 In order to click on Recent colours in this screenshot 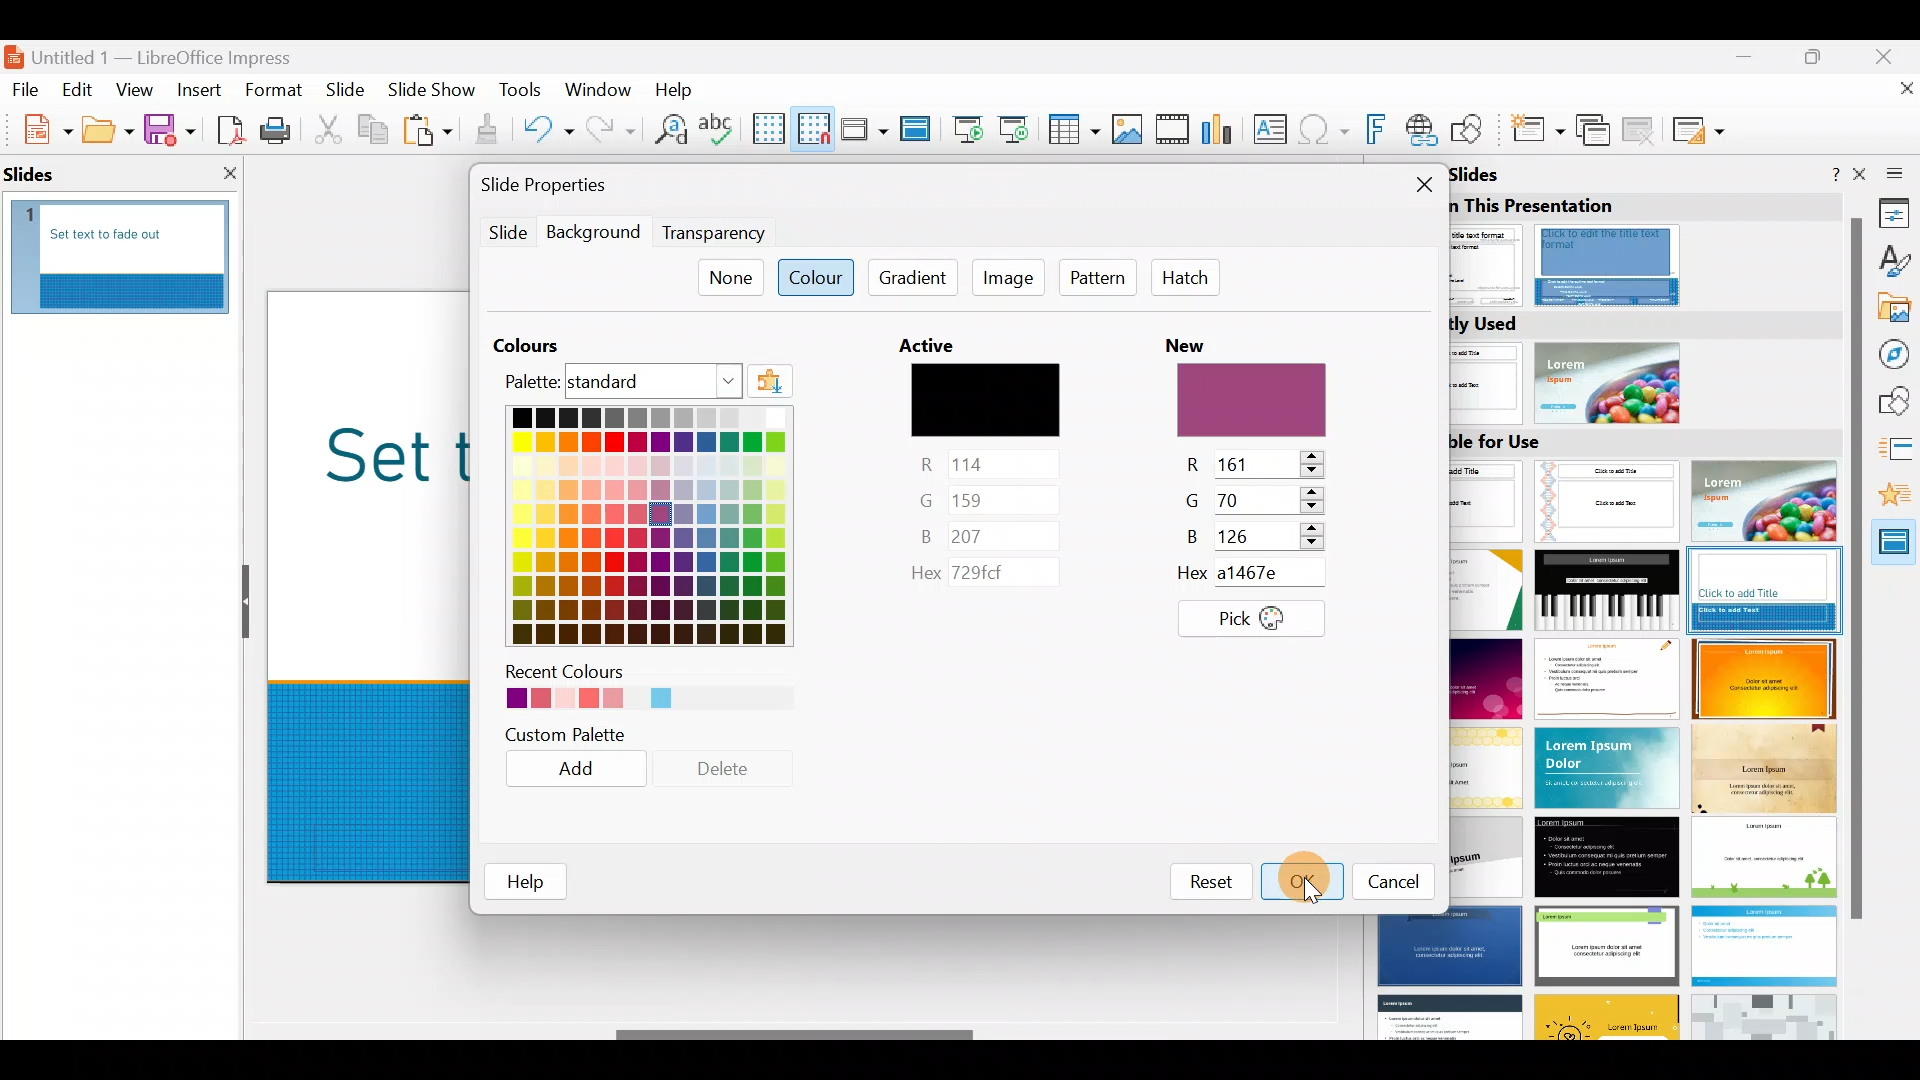, I will do `click(632, 689)`.